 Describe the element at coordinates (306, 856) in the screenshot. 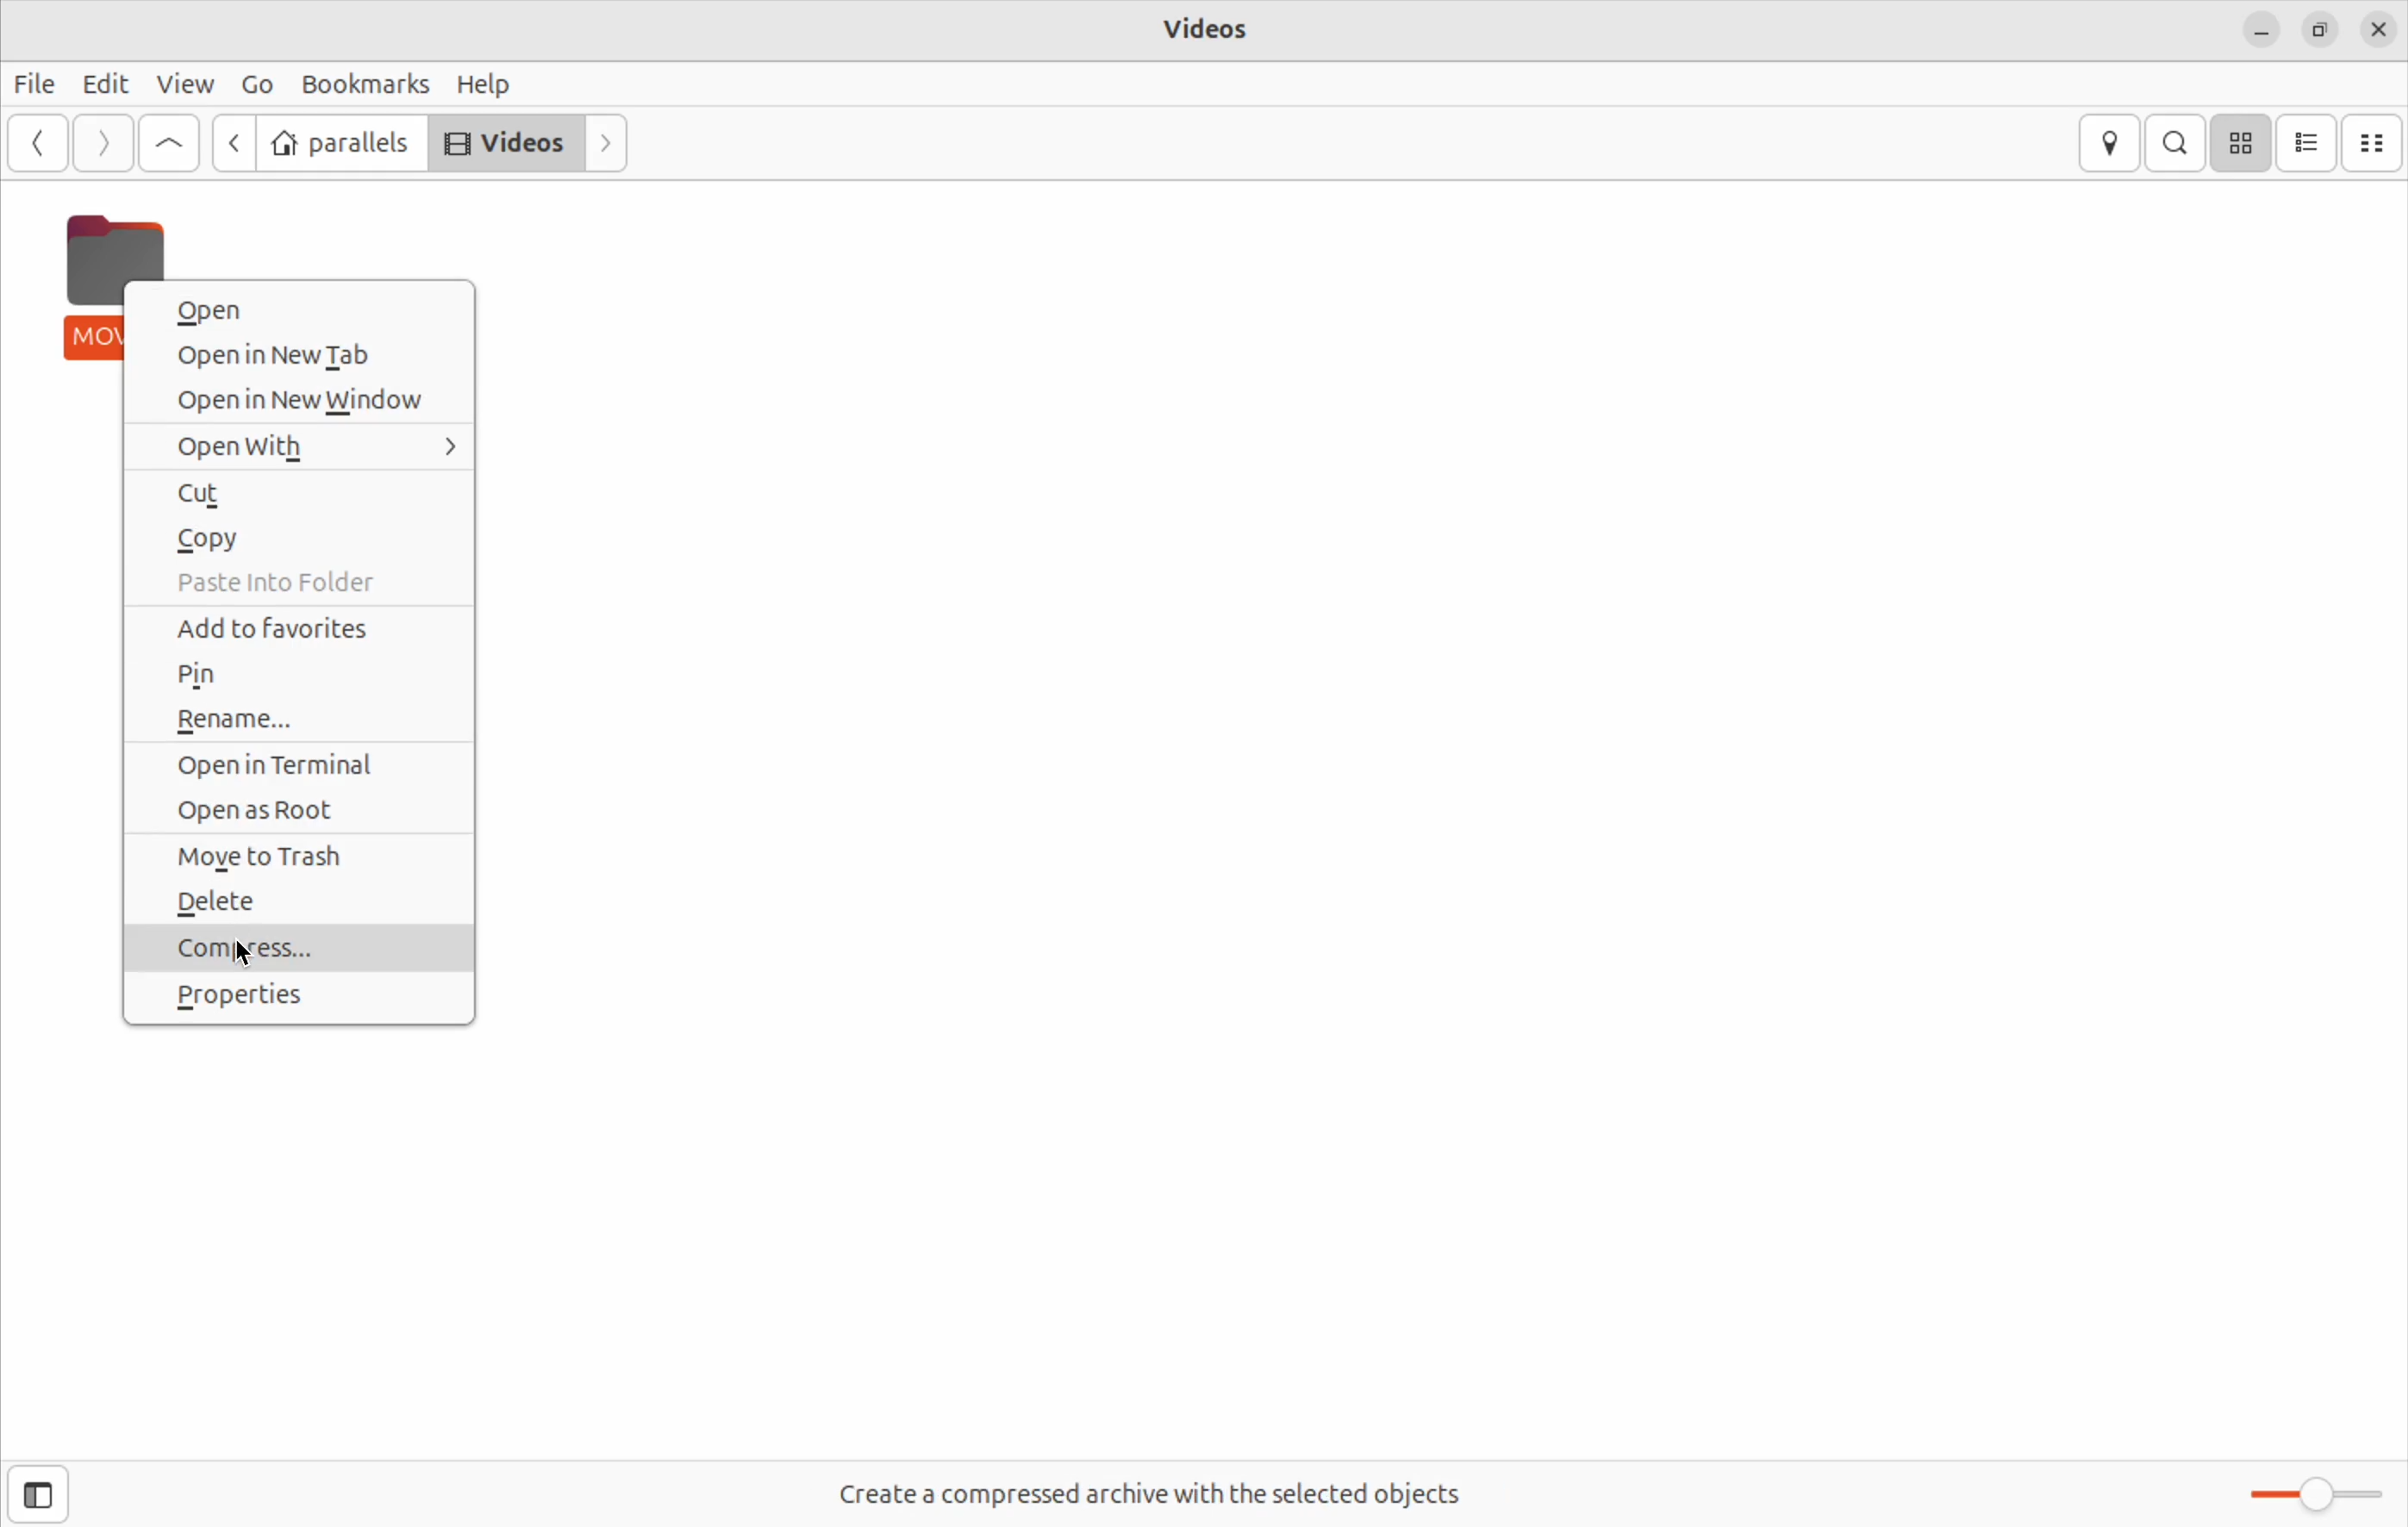

I see `move to trash` at that location.